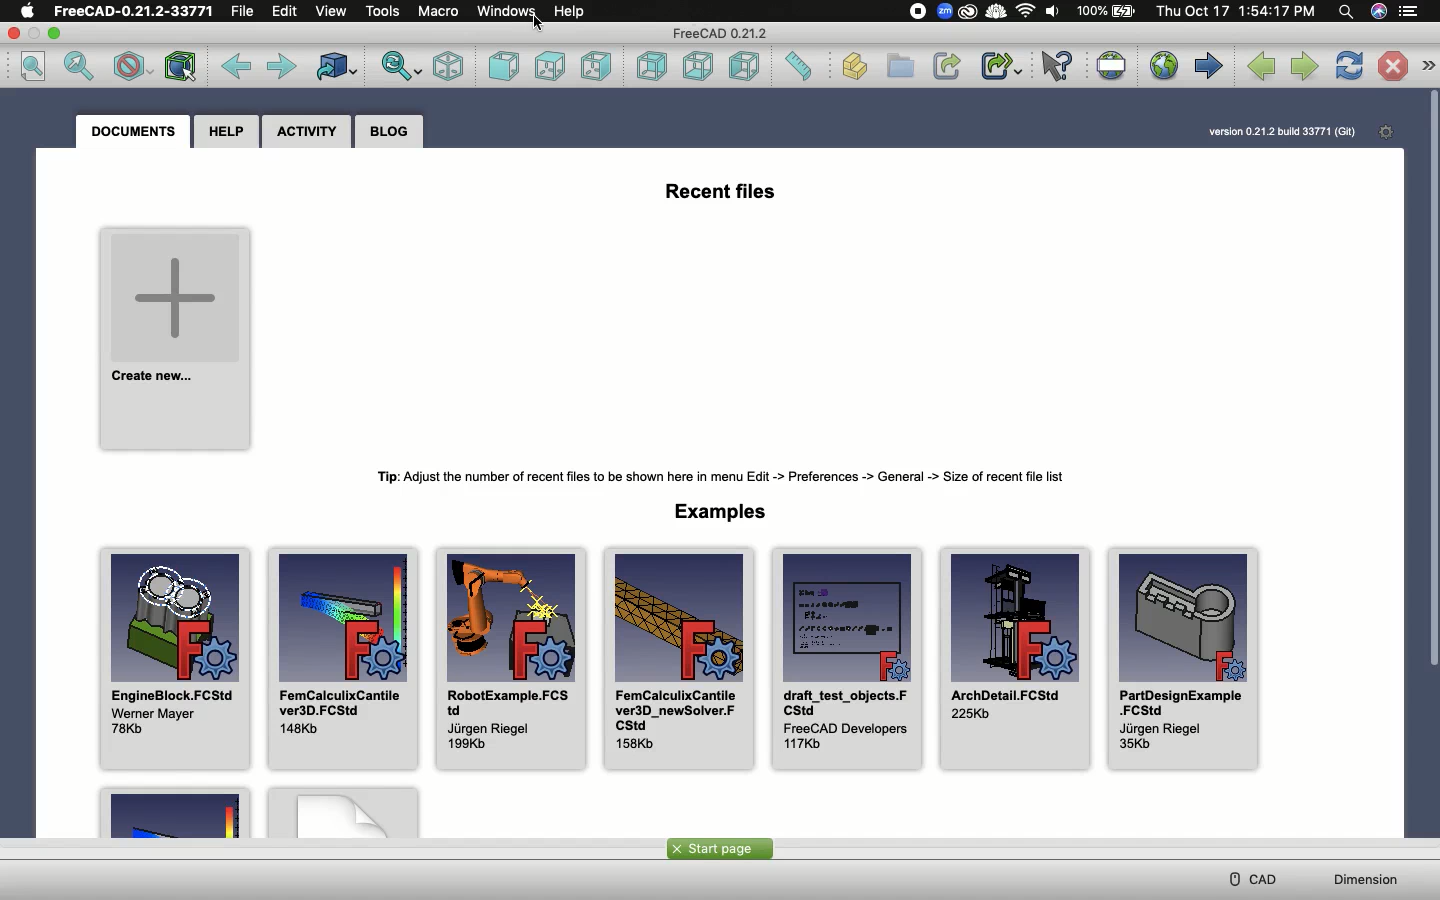  What do you see at coordinates (949, 65) in the screenshot?
I see `Make link` at bounding box center [949, 65].